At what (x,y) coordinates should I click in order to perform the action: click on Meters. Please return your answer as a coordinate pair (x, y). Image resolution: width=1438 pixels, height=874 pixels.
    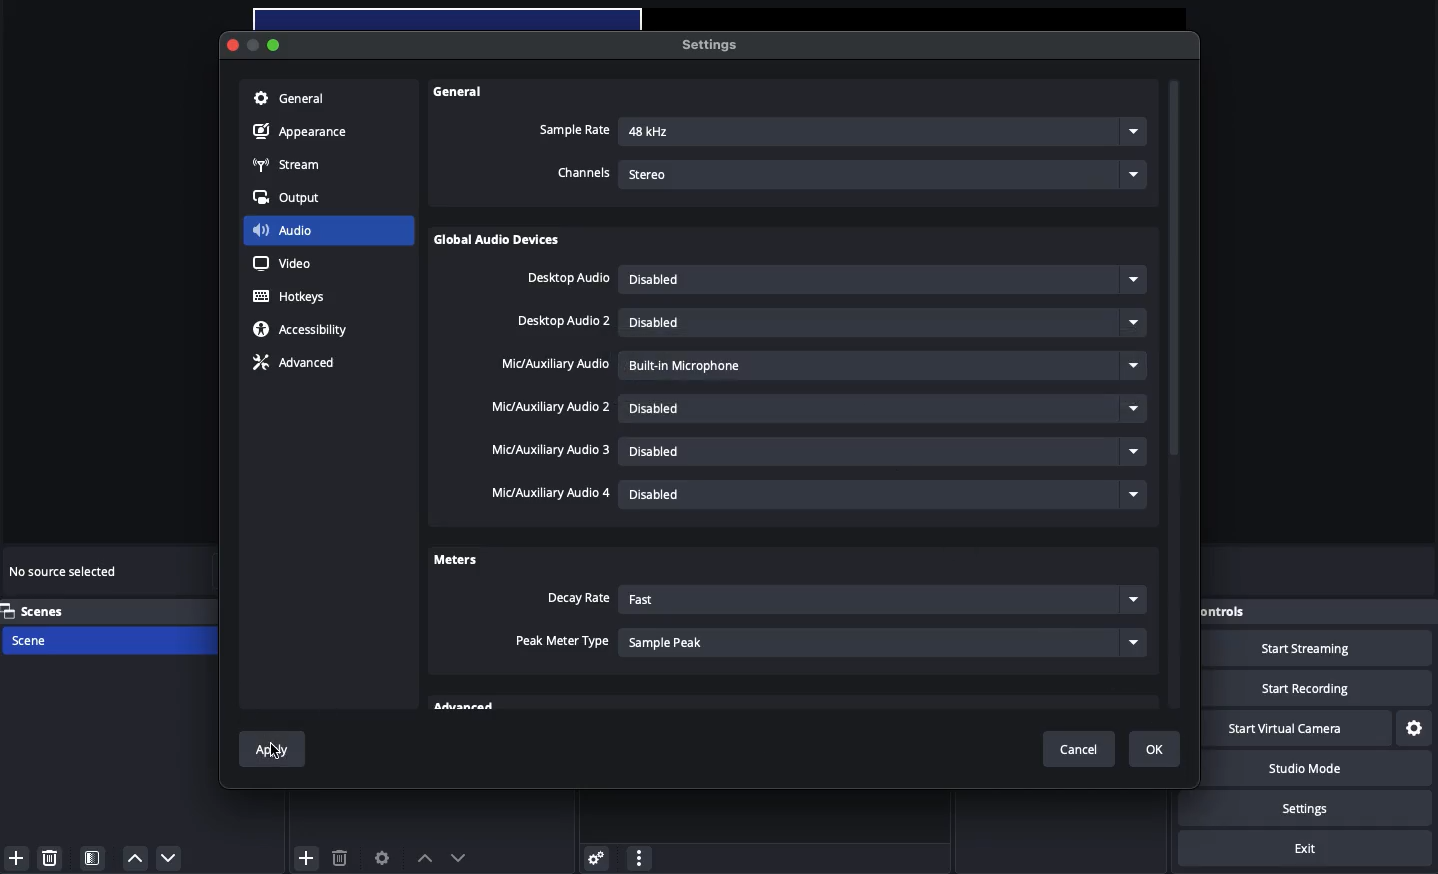
    Looking at the image, I should click on (455, 558).